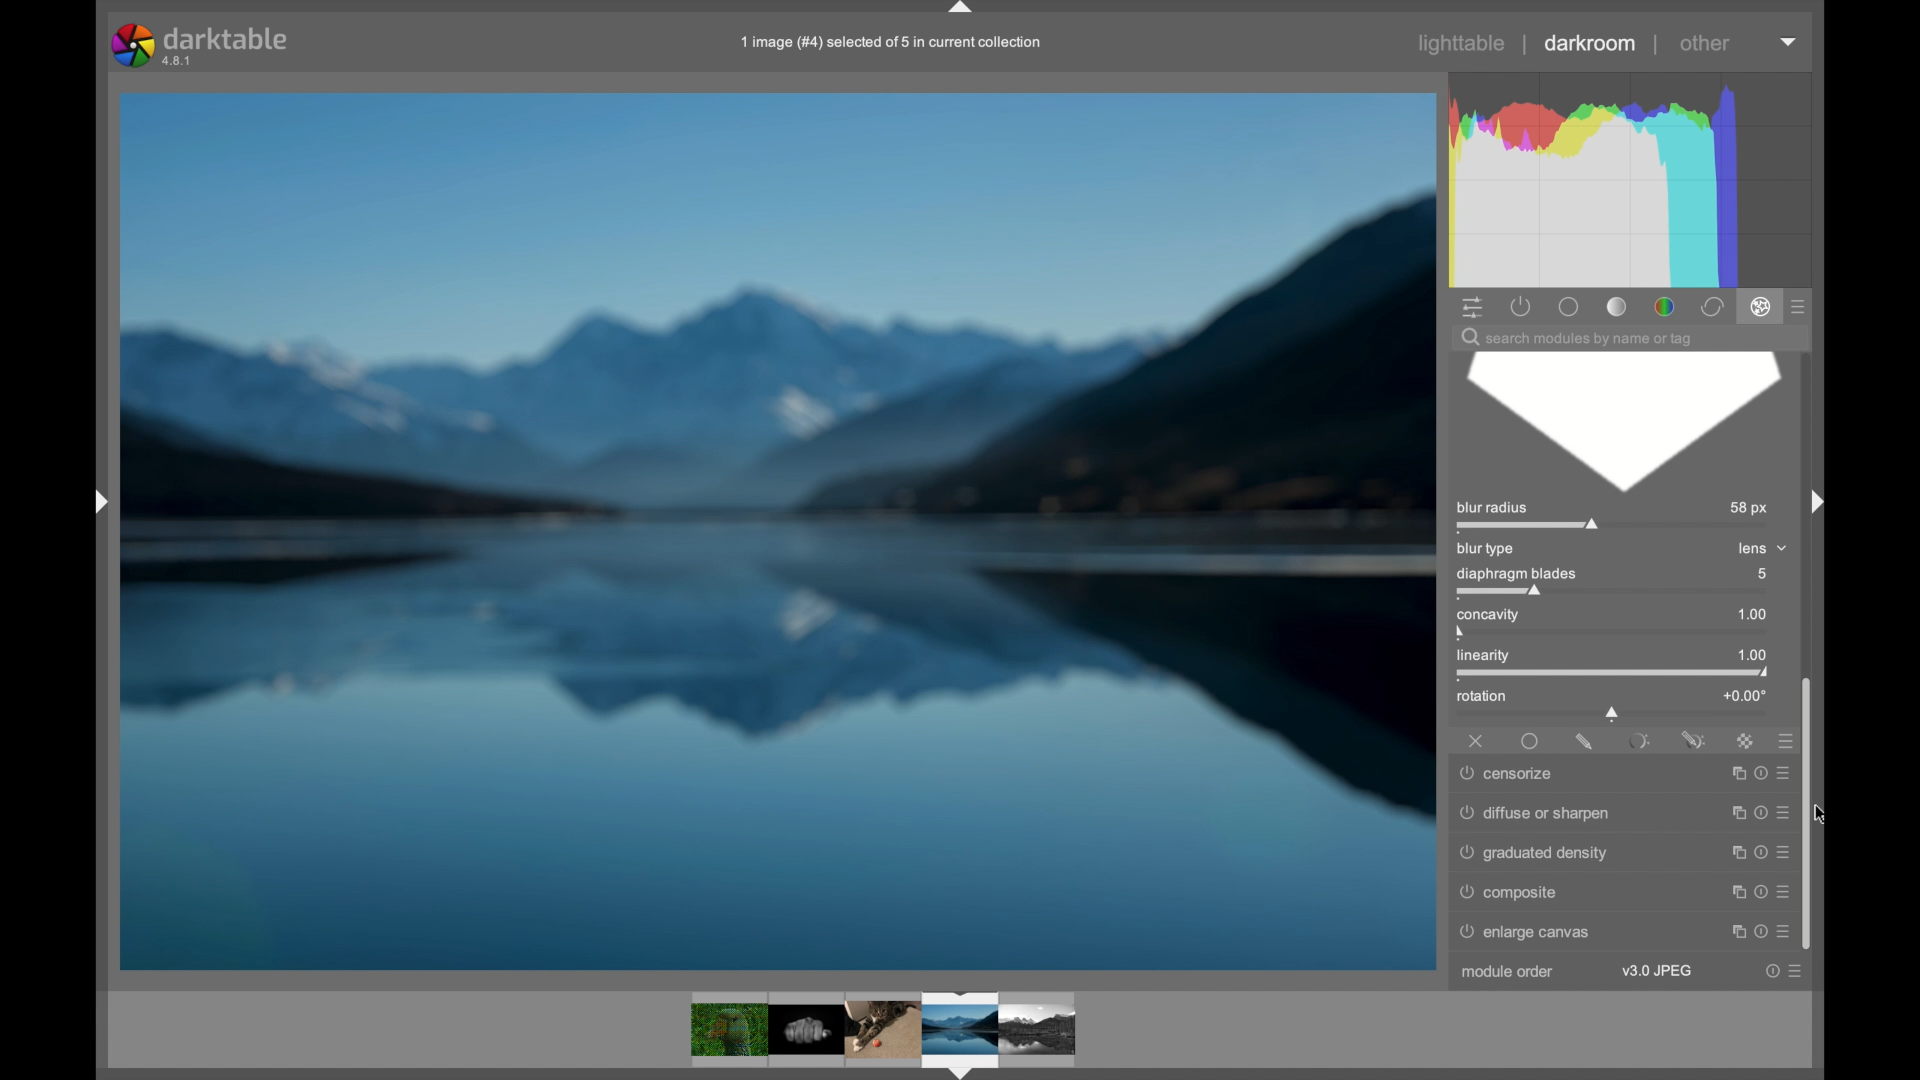 This screenshot has width=1920, height=1080. Describe the element at coordinates (1482, 697) in the screenshot. I see `rotation` at that location.